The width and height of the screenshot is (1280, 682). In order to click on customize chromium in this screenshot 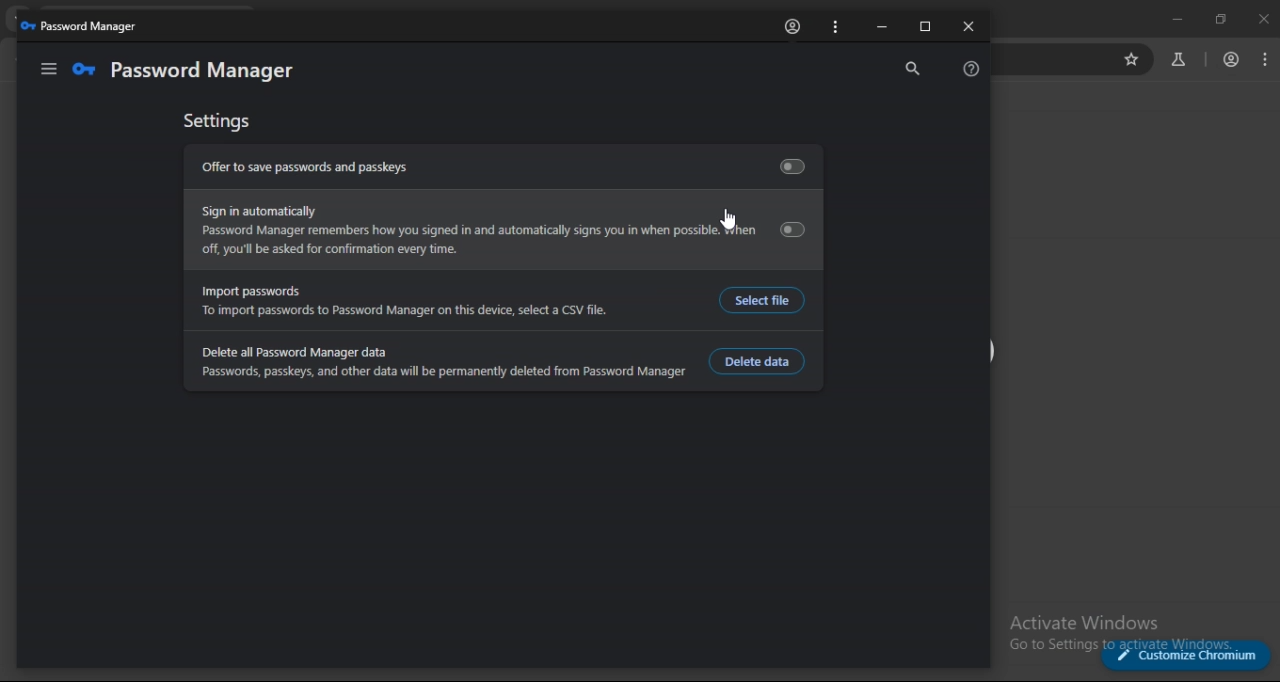, I will do `click(1190, 656)`.